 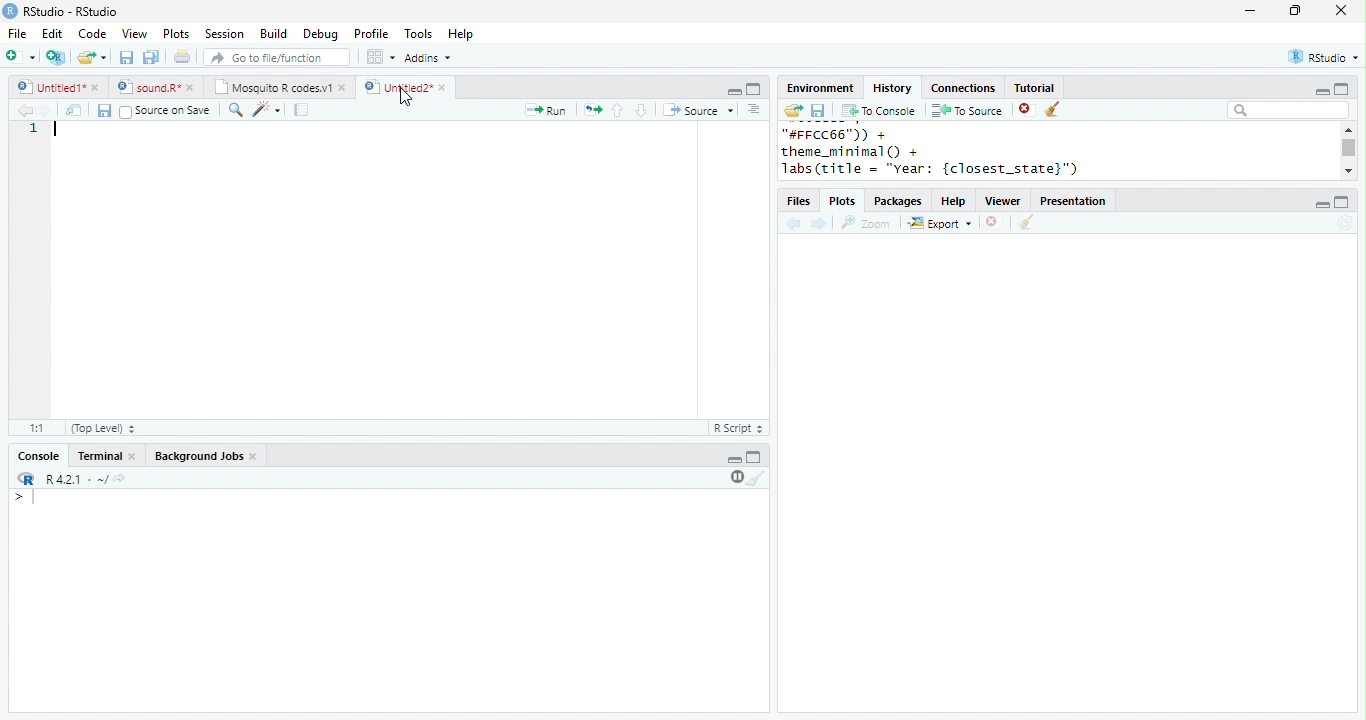 What do you see at coordinates (256, 458) in the screenshot?
I see `close` at bounding box center [256, 458].